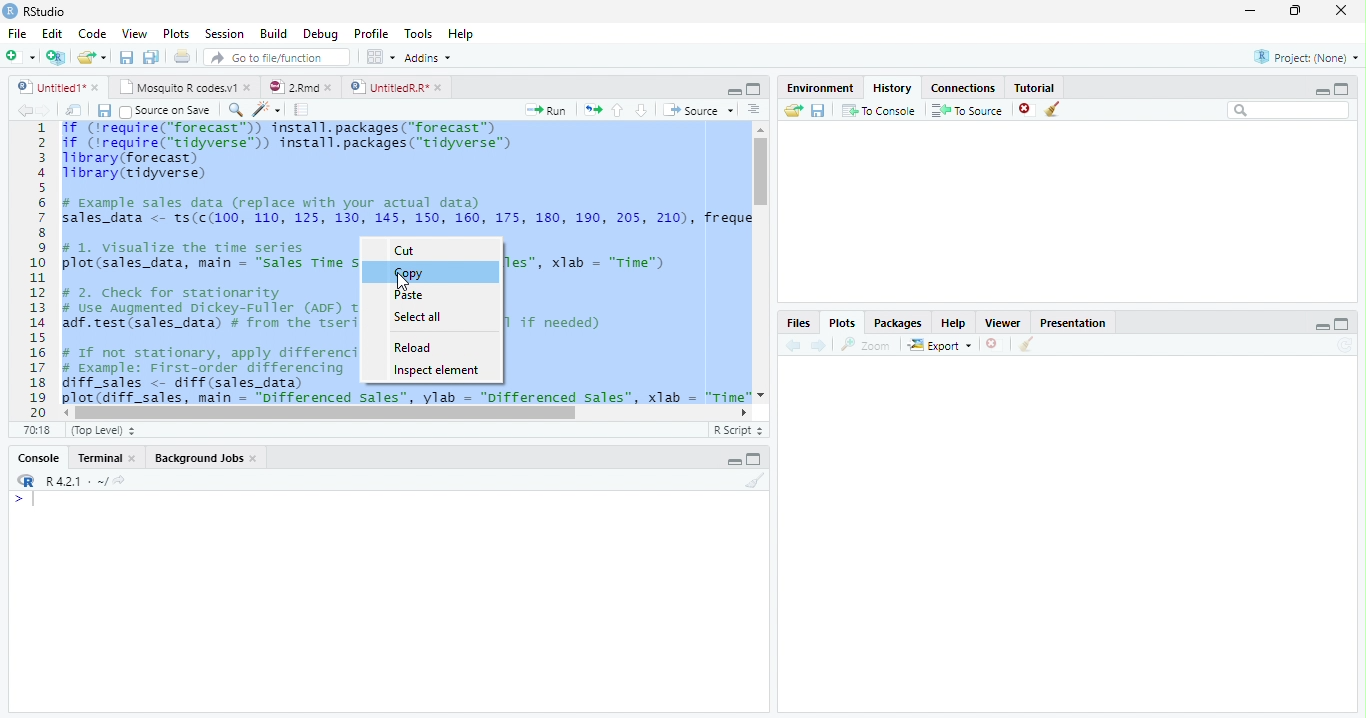 This screenshot has height=718, width=1366. Describe the element at coordinates (152, 57) in the screenshot. I see `Save all open files` at that location.